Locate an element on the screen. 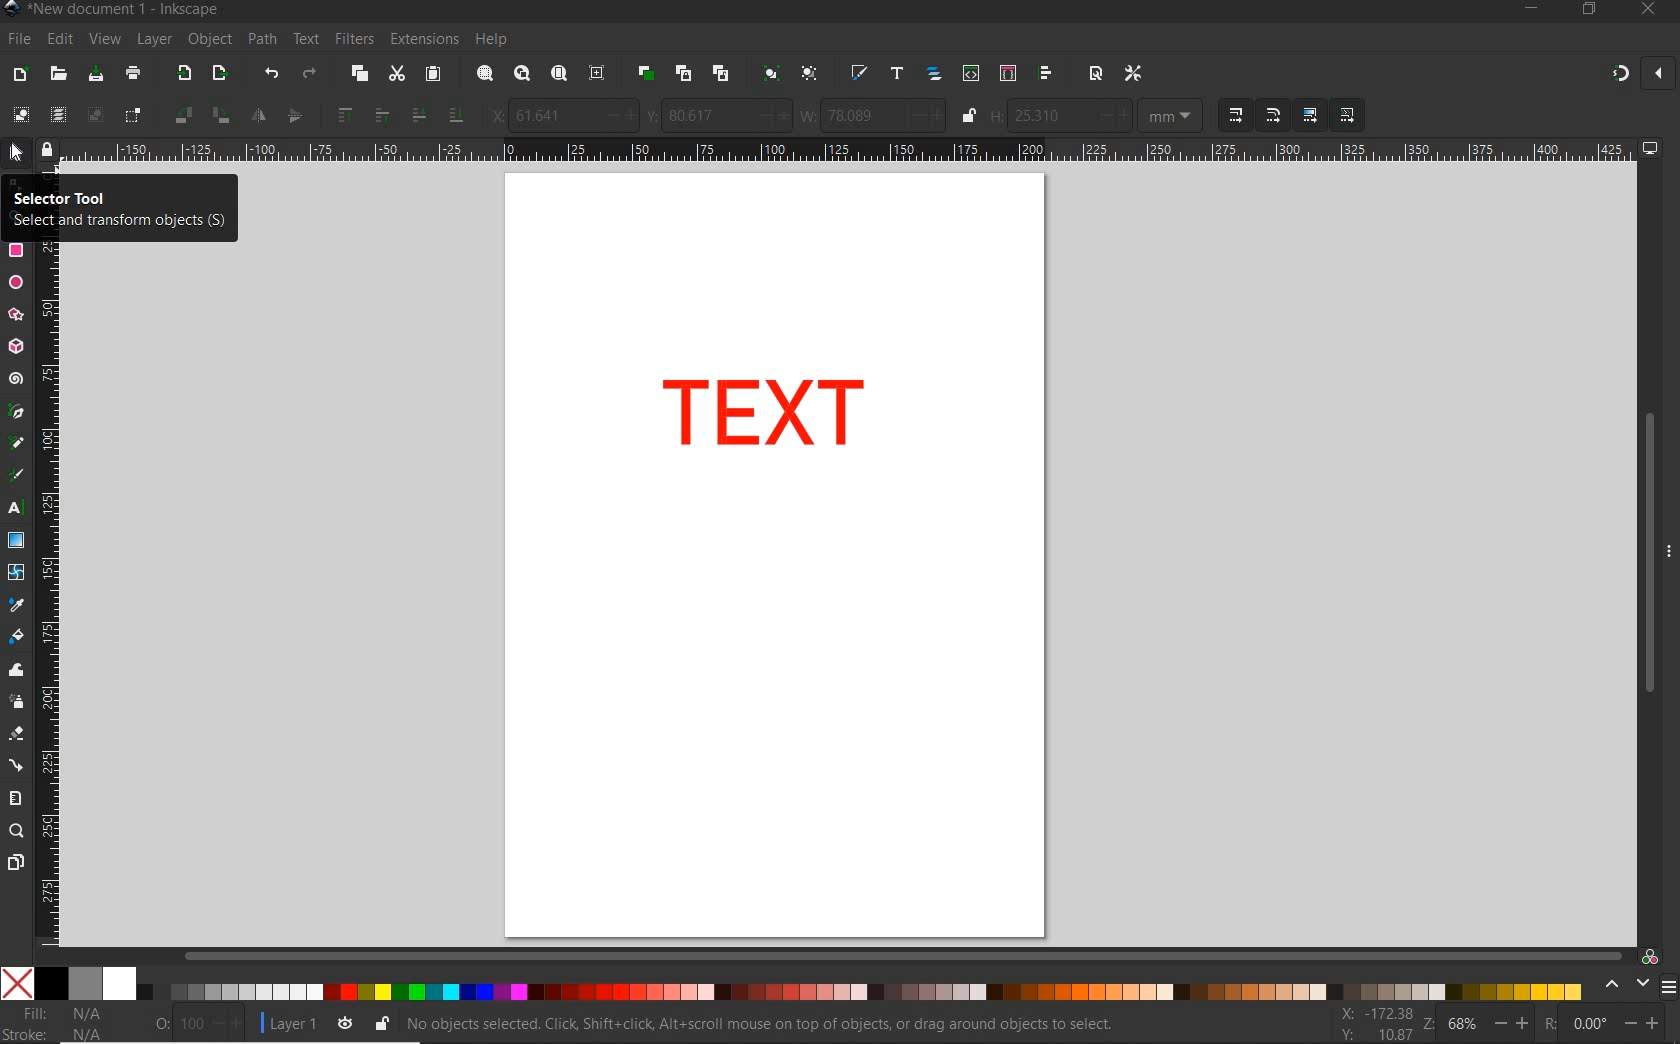 This screenshot has height=1044, width=1680. paint bucket tool is located at coordinates (17, 637).